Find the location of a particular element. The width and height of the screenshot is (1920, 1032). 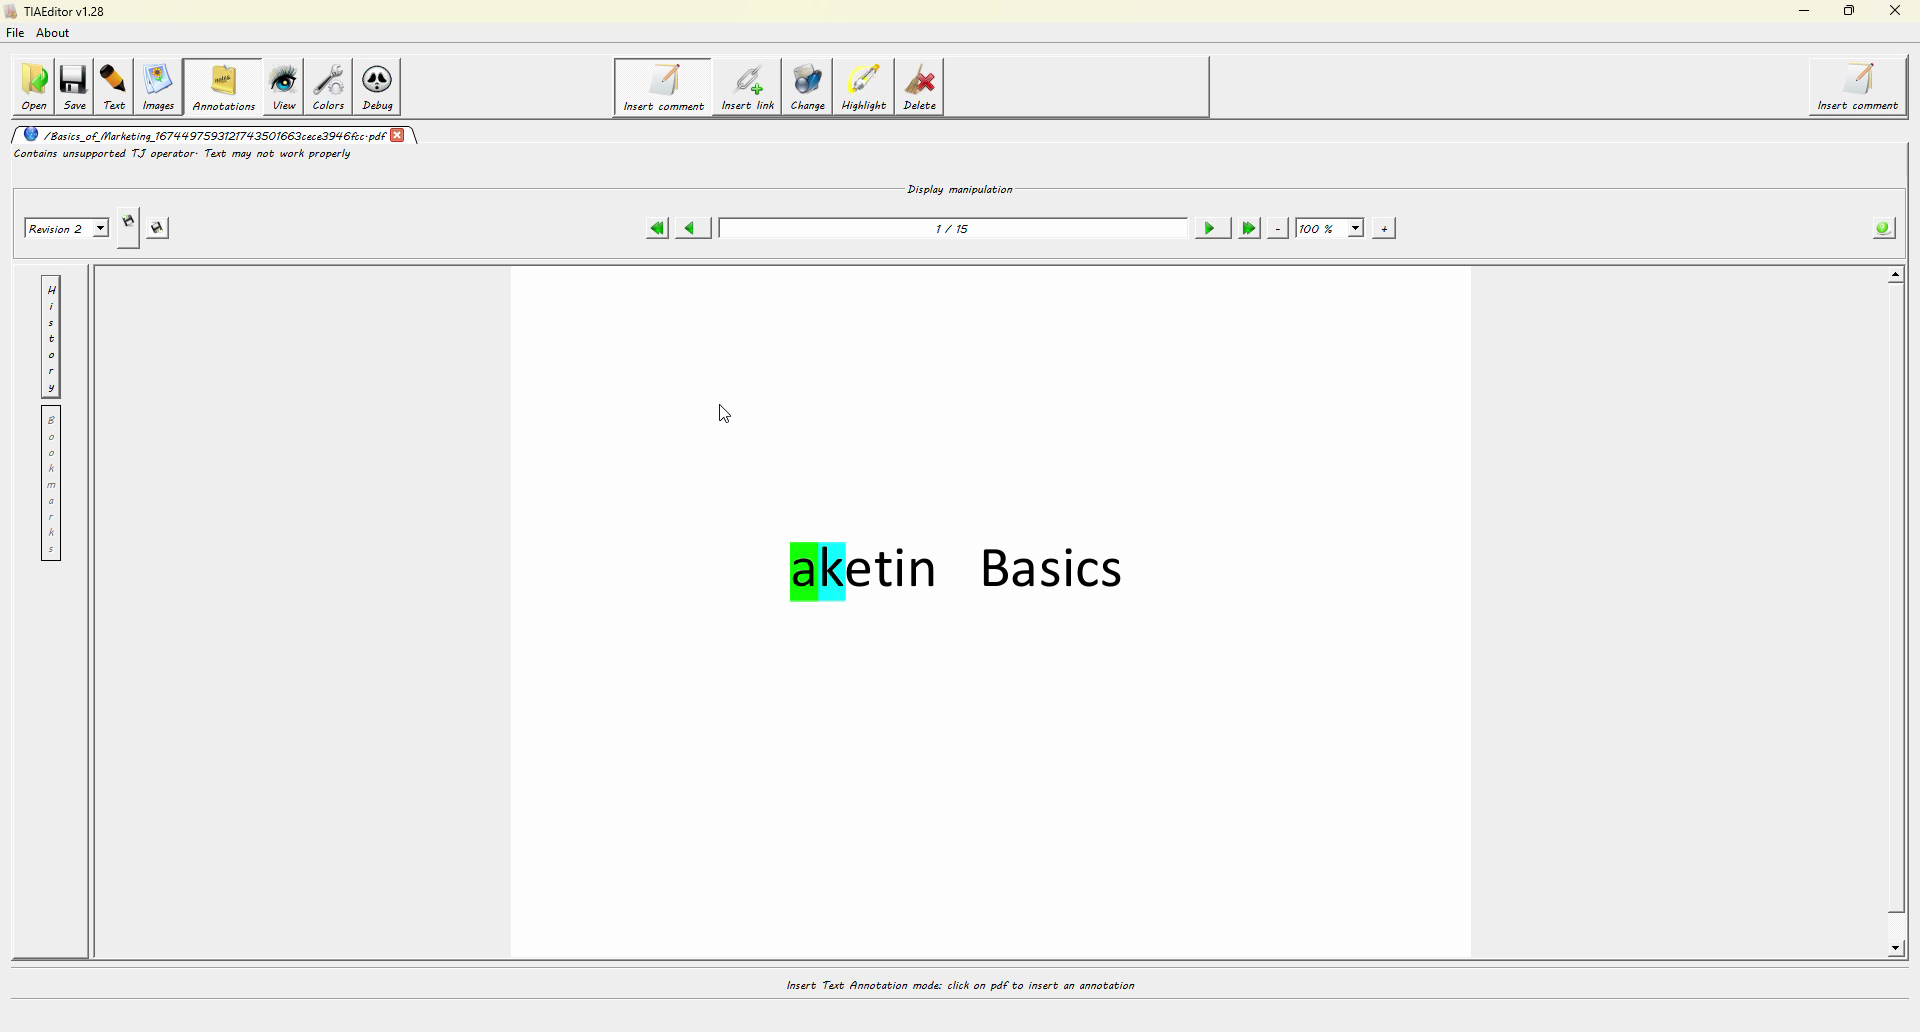

maximize is located at coordinates (1850, 10).